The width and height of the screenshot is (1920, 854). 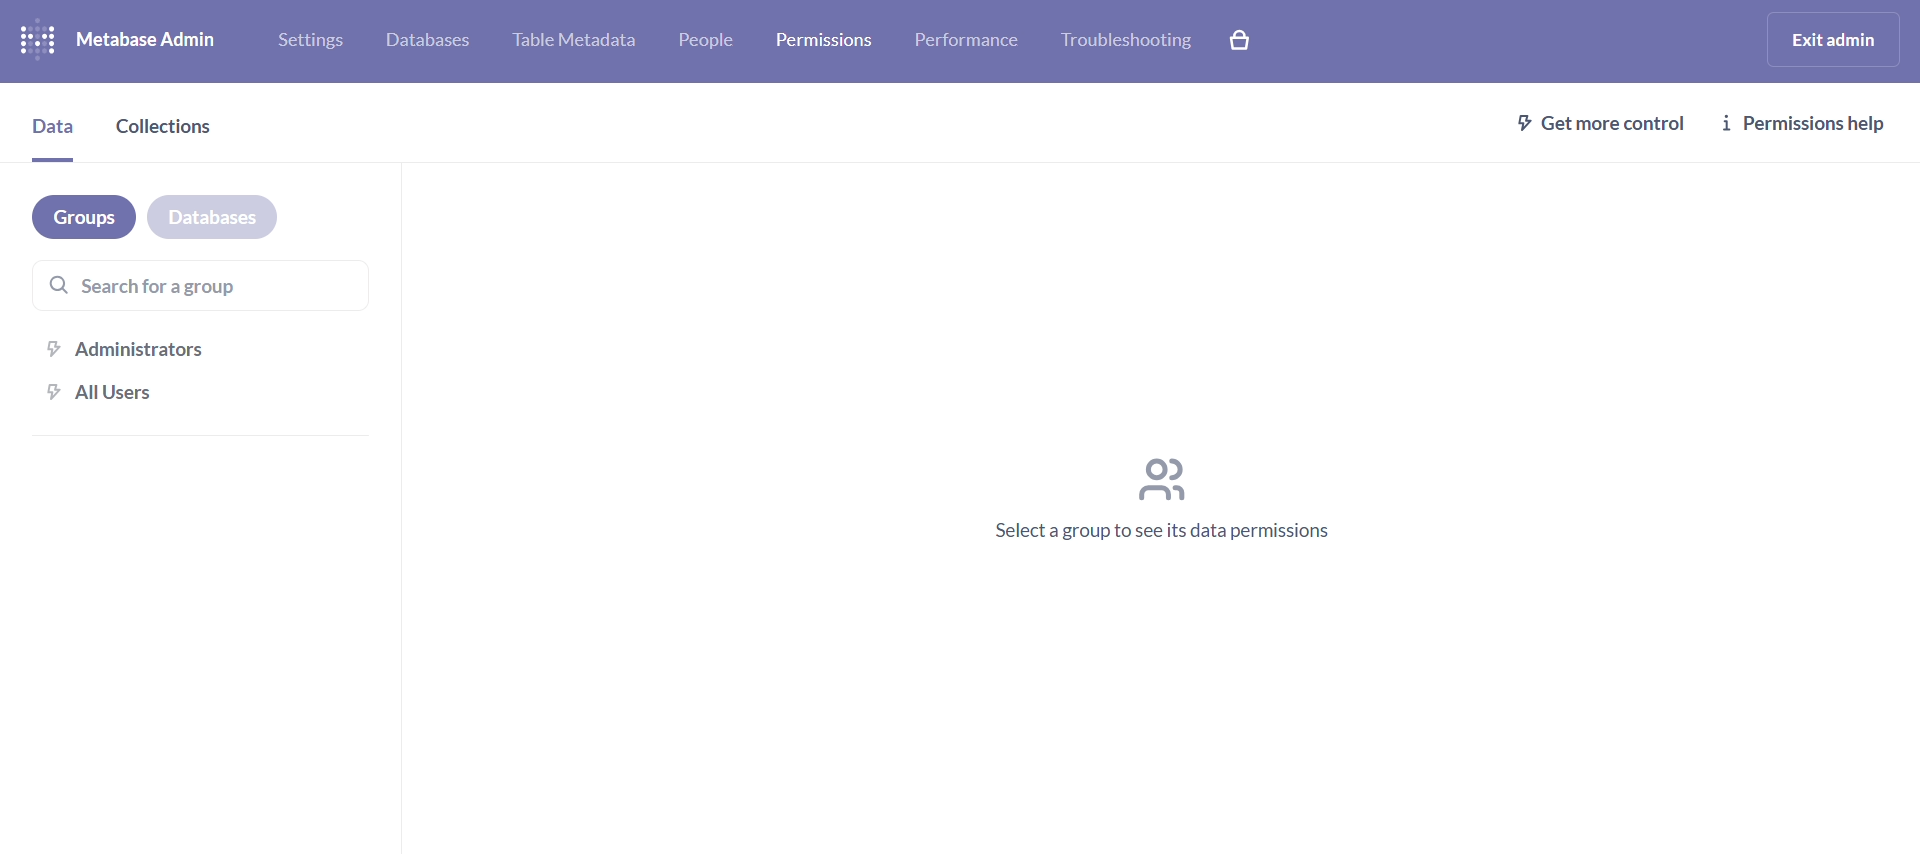 What do you see at coordinates (212, 221) in the screenshot?
I see `database` at bounding box center [212, 221].